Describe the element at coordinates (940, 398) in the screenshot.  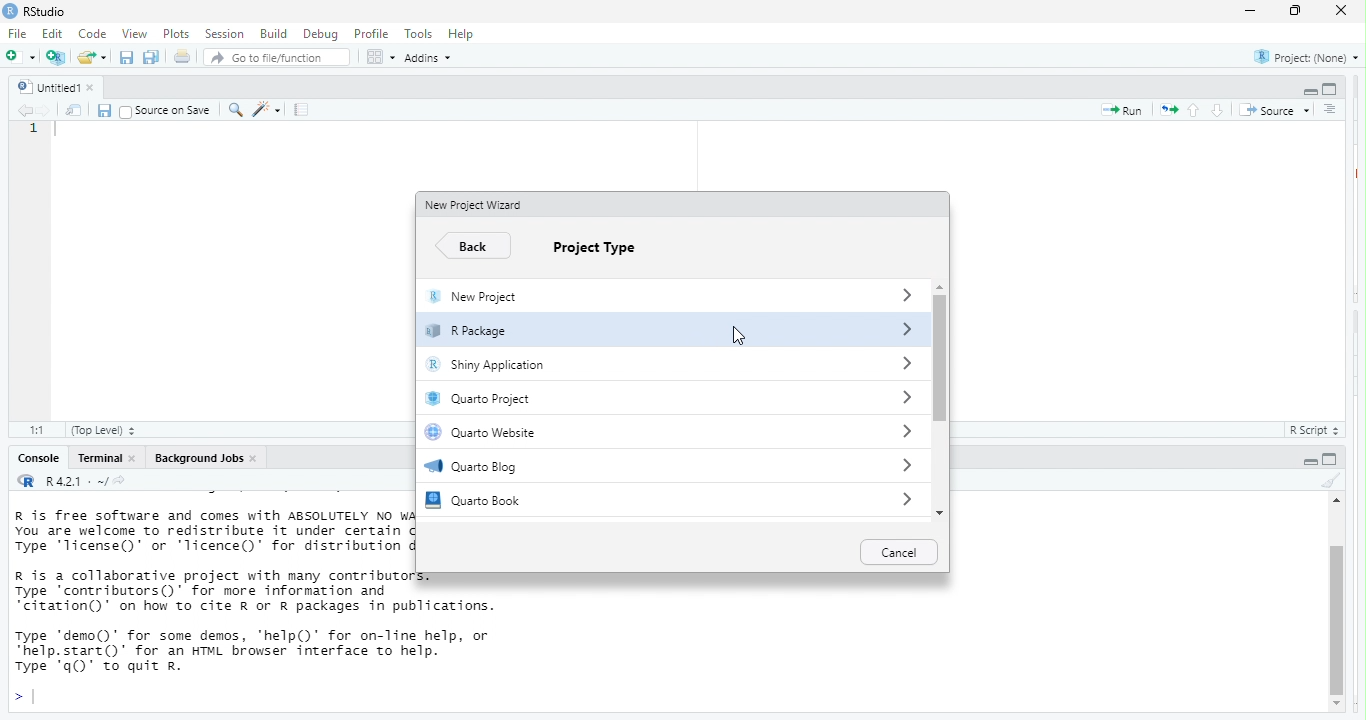
I see `vertical scroll bar` at that location.